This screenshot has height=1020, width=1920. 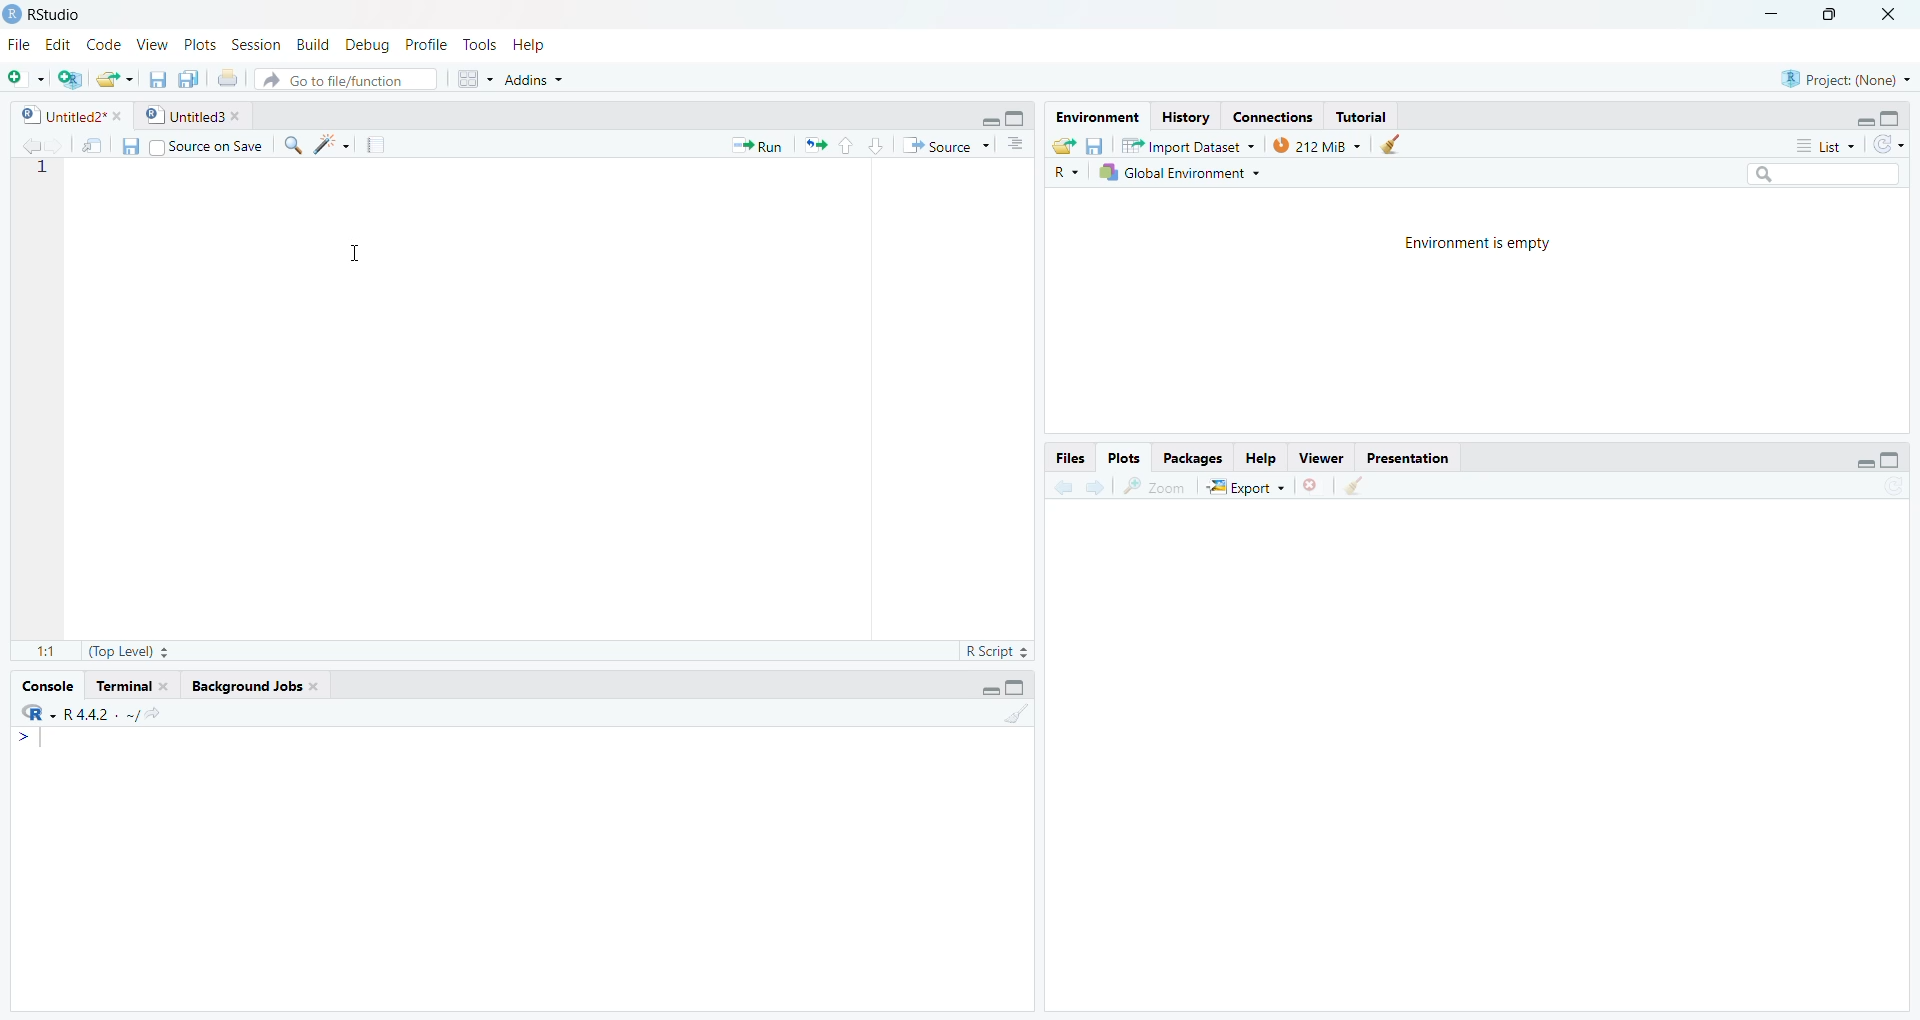 I want to click on zoom, so click(x=1155, y=485).